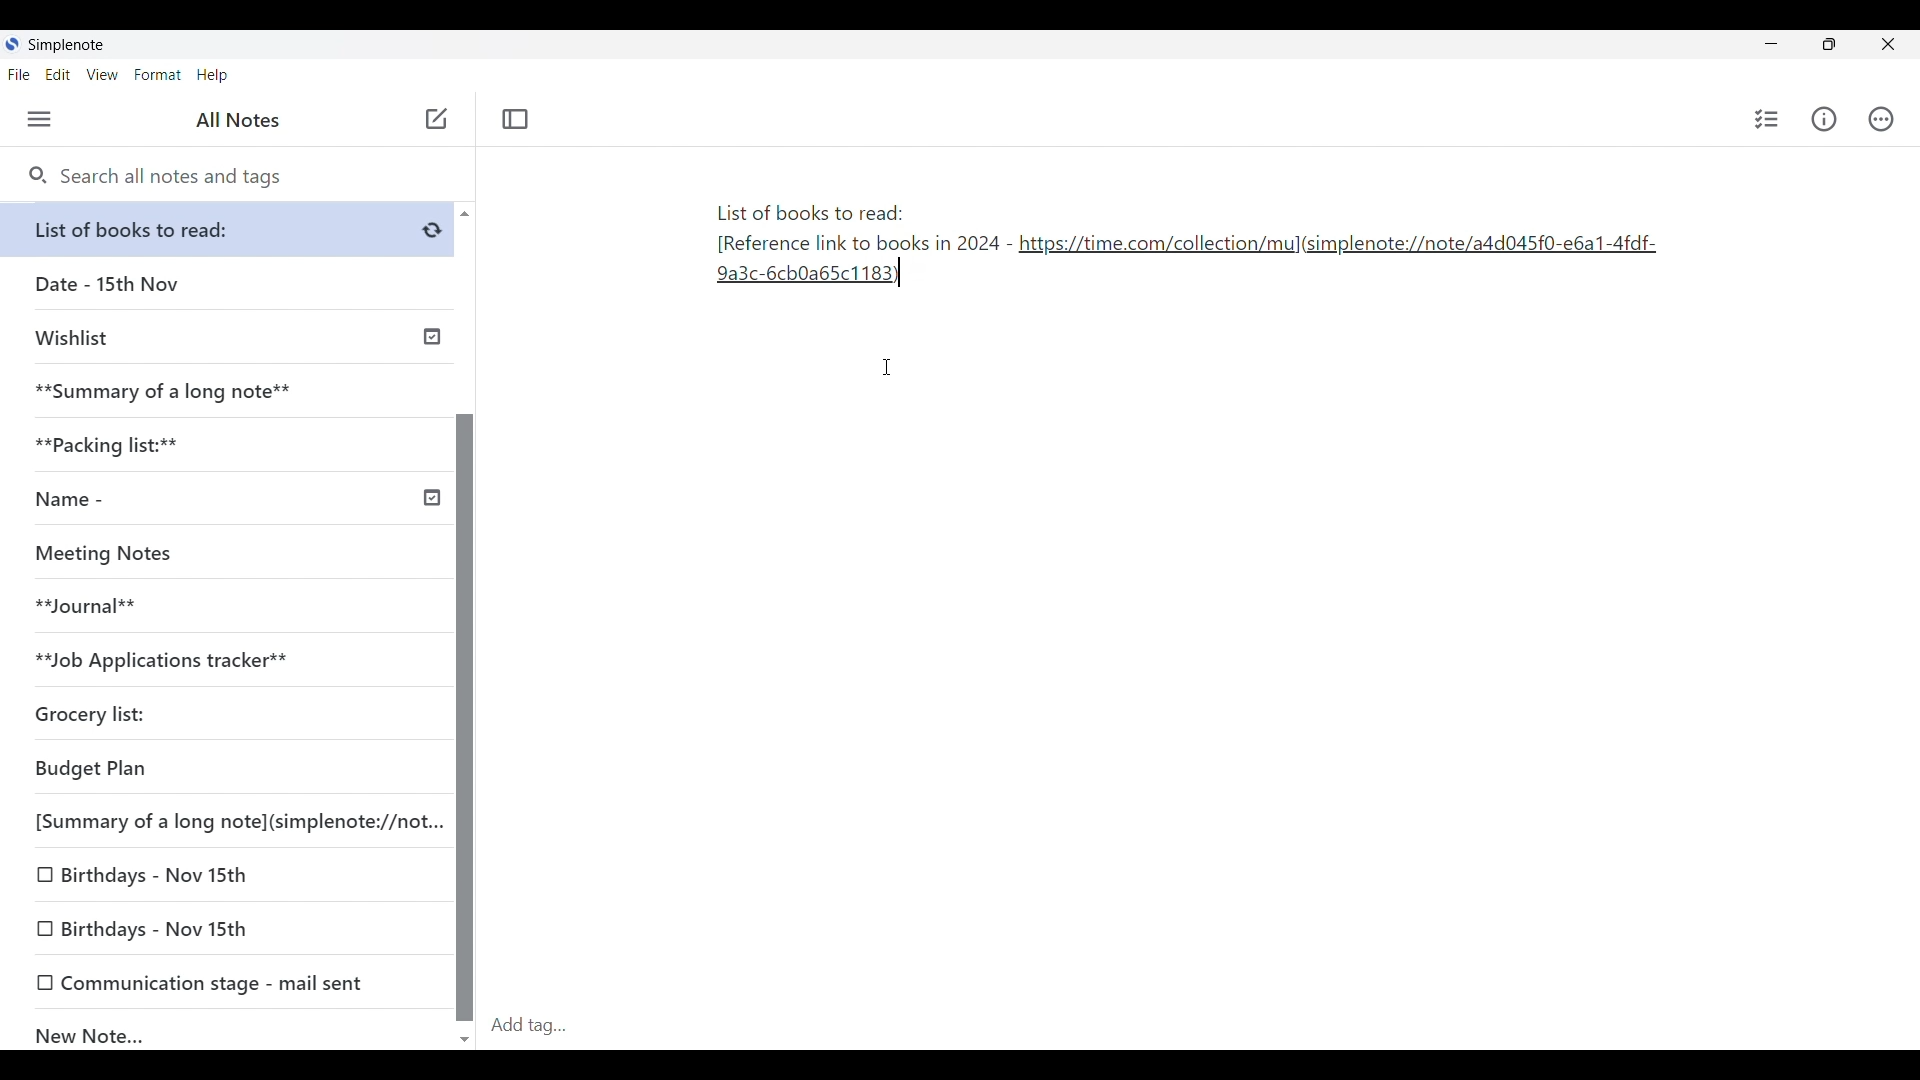 This screenshot has width=1920, height=1080. Describe the element at coordinates (221, 607) in the screenshot. I see `**Journal**` at that location.